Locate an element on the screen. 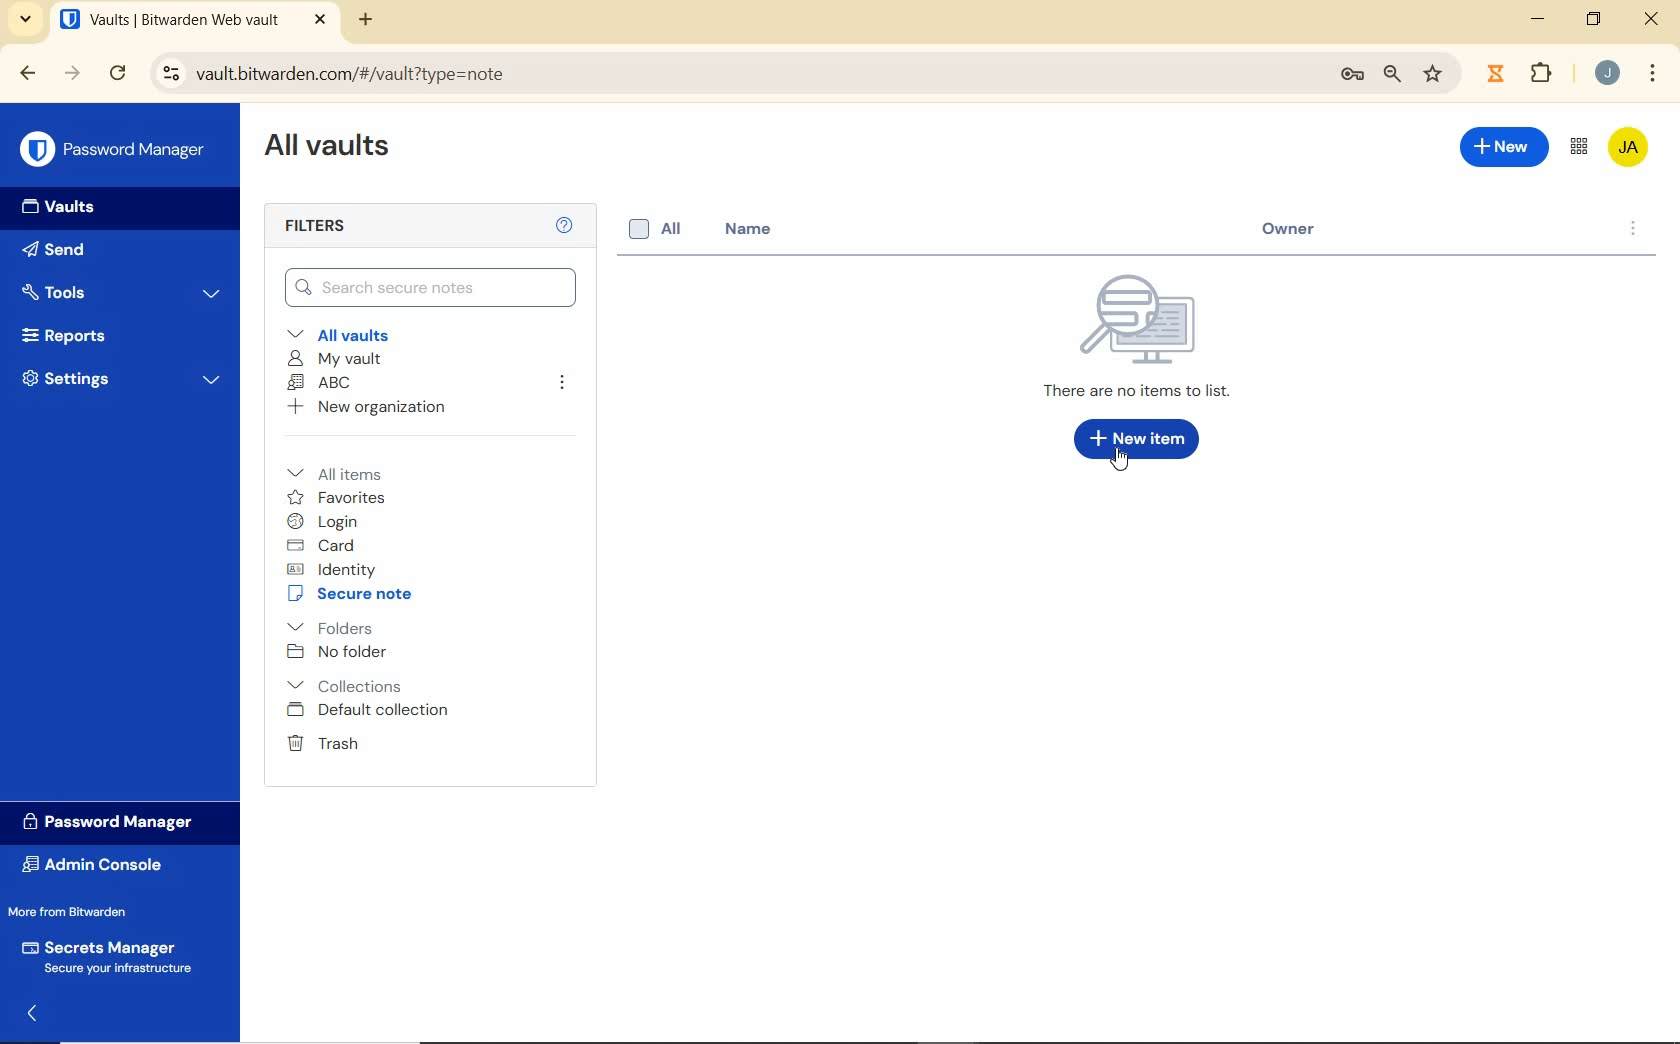 This screenshot has width=1680, height=1044. Vaults is located at coordinates (52, 207).